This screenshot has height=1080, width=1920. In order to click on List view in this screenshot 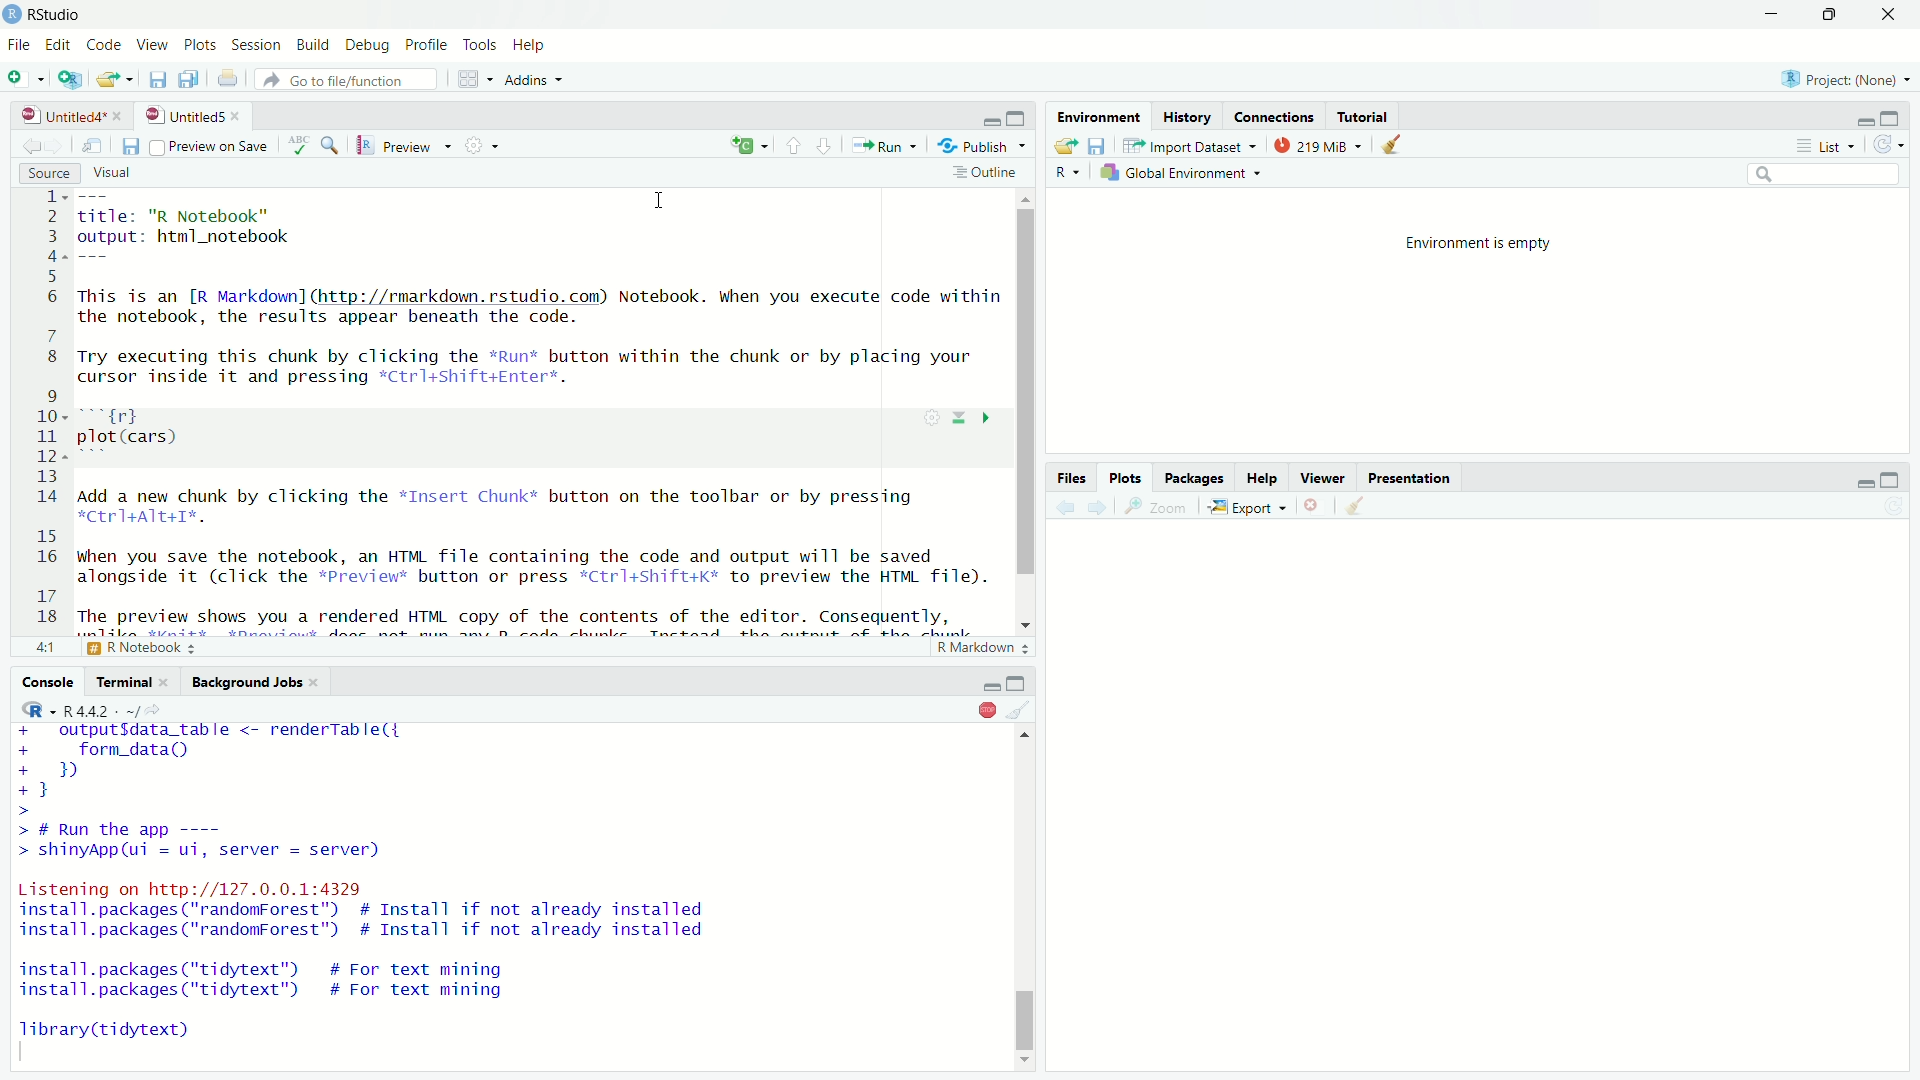, I will do `click(1825, 144)`.